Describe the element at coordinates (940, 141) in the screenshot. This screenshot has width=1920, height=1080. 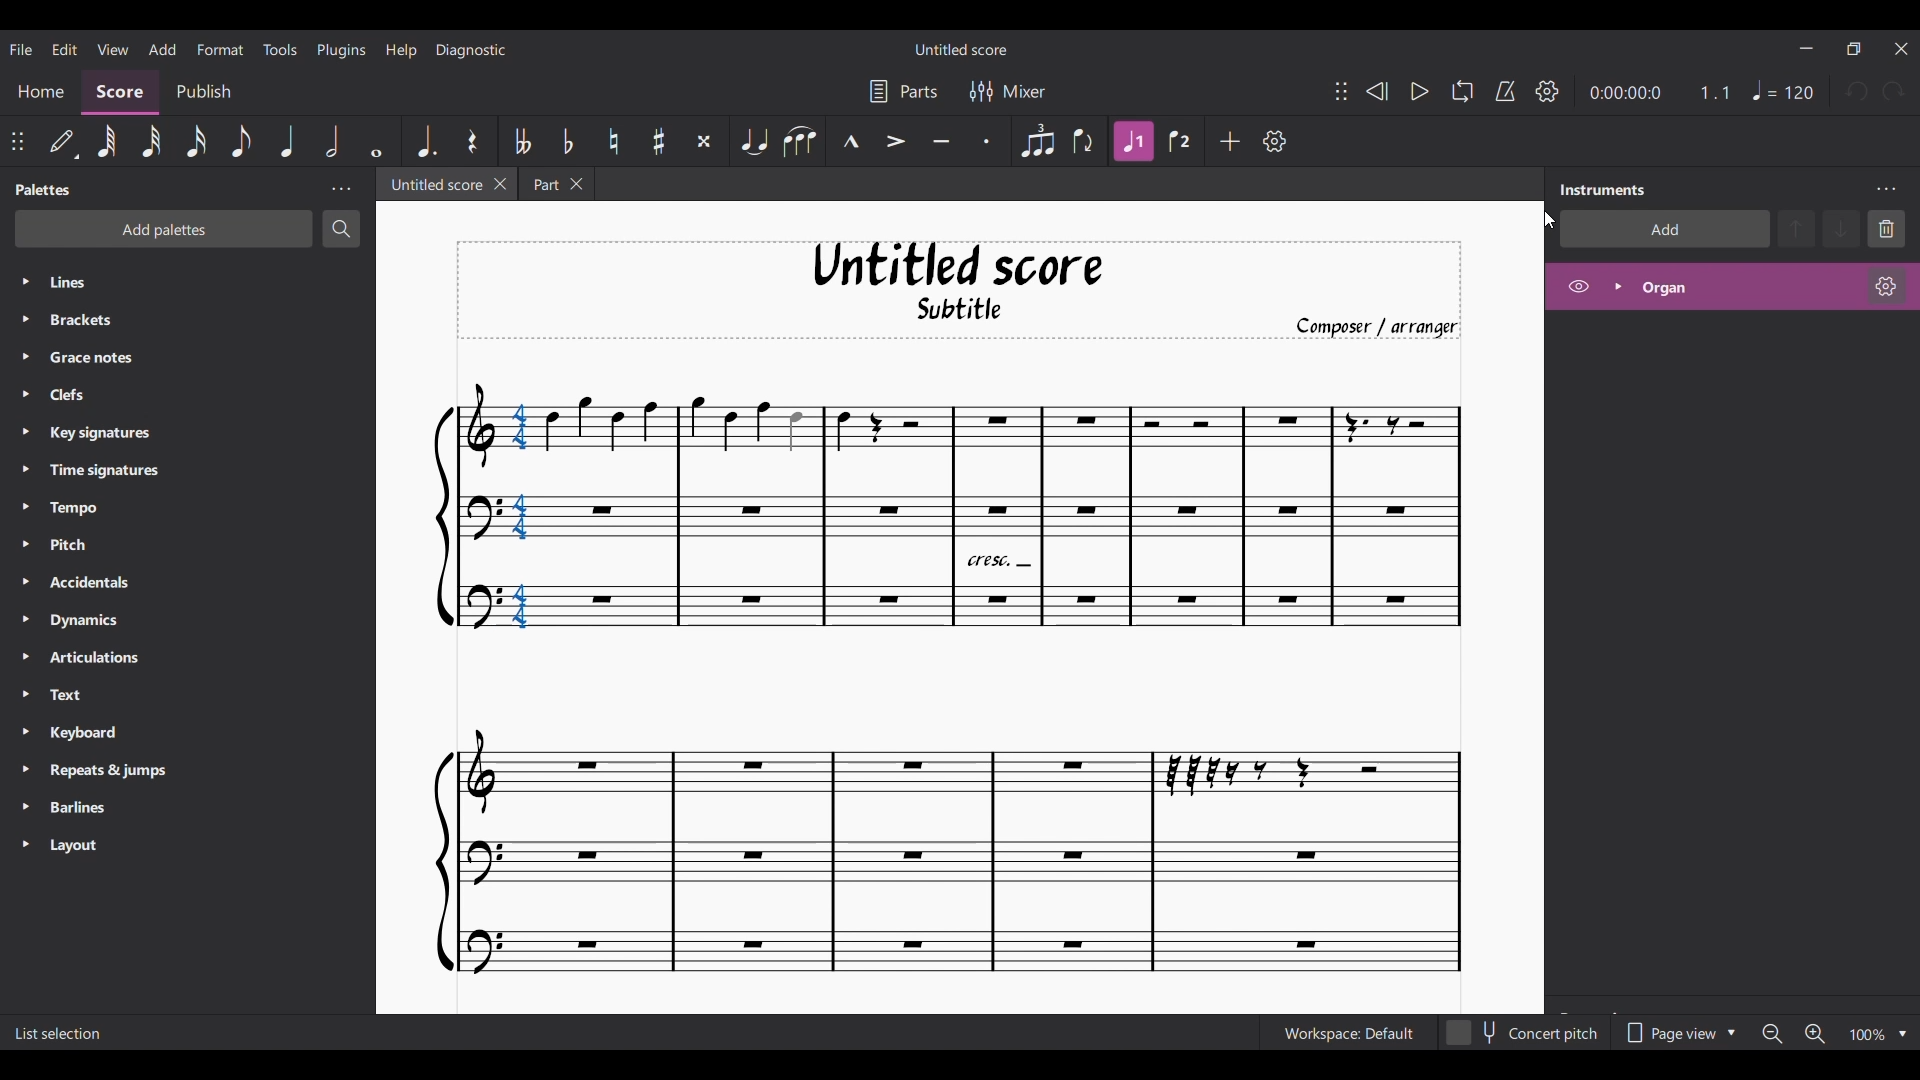
I see `Tenuto` at that location.